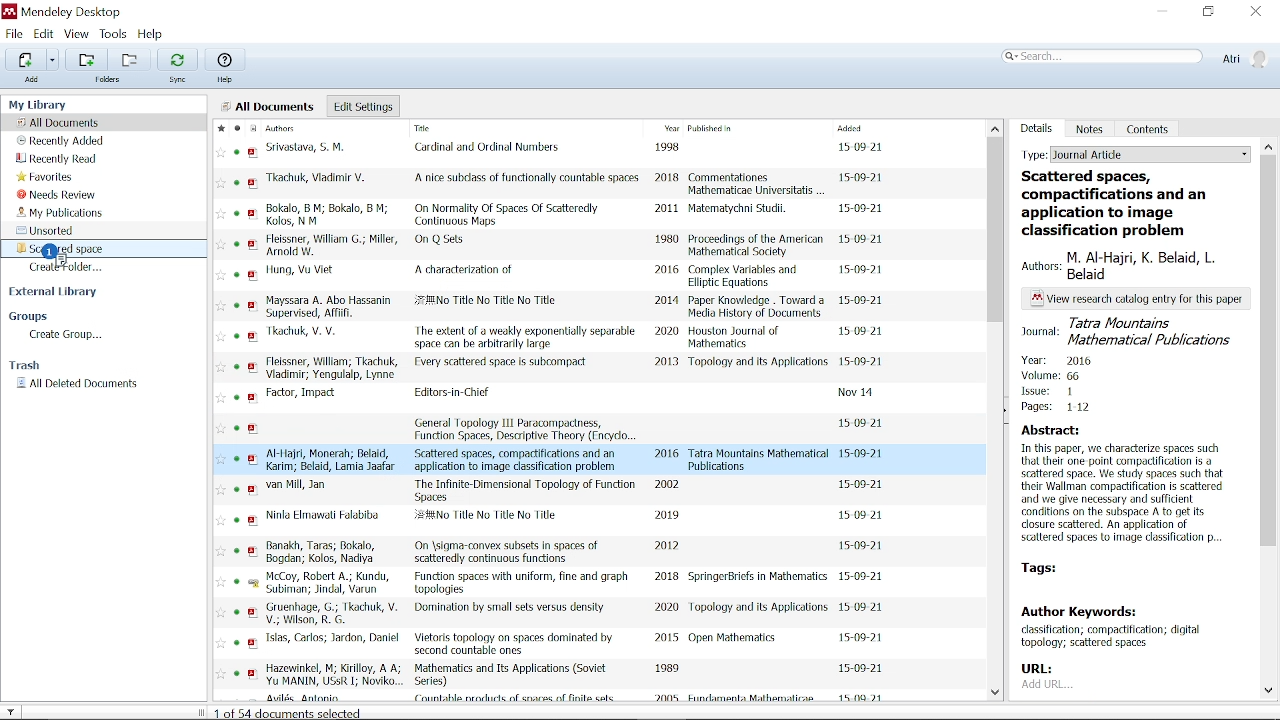 The width and height of the screenshot is (1280, 720). I want to click on Commentationes
Mathematicae Universitatis, so click(757, 182).